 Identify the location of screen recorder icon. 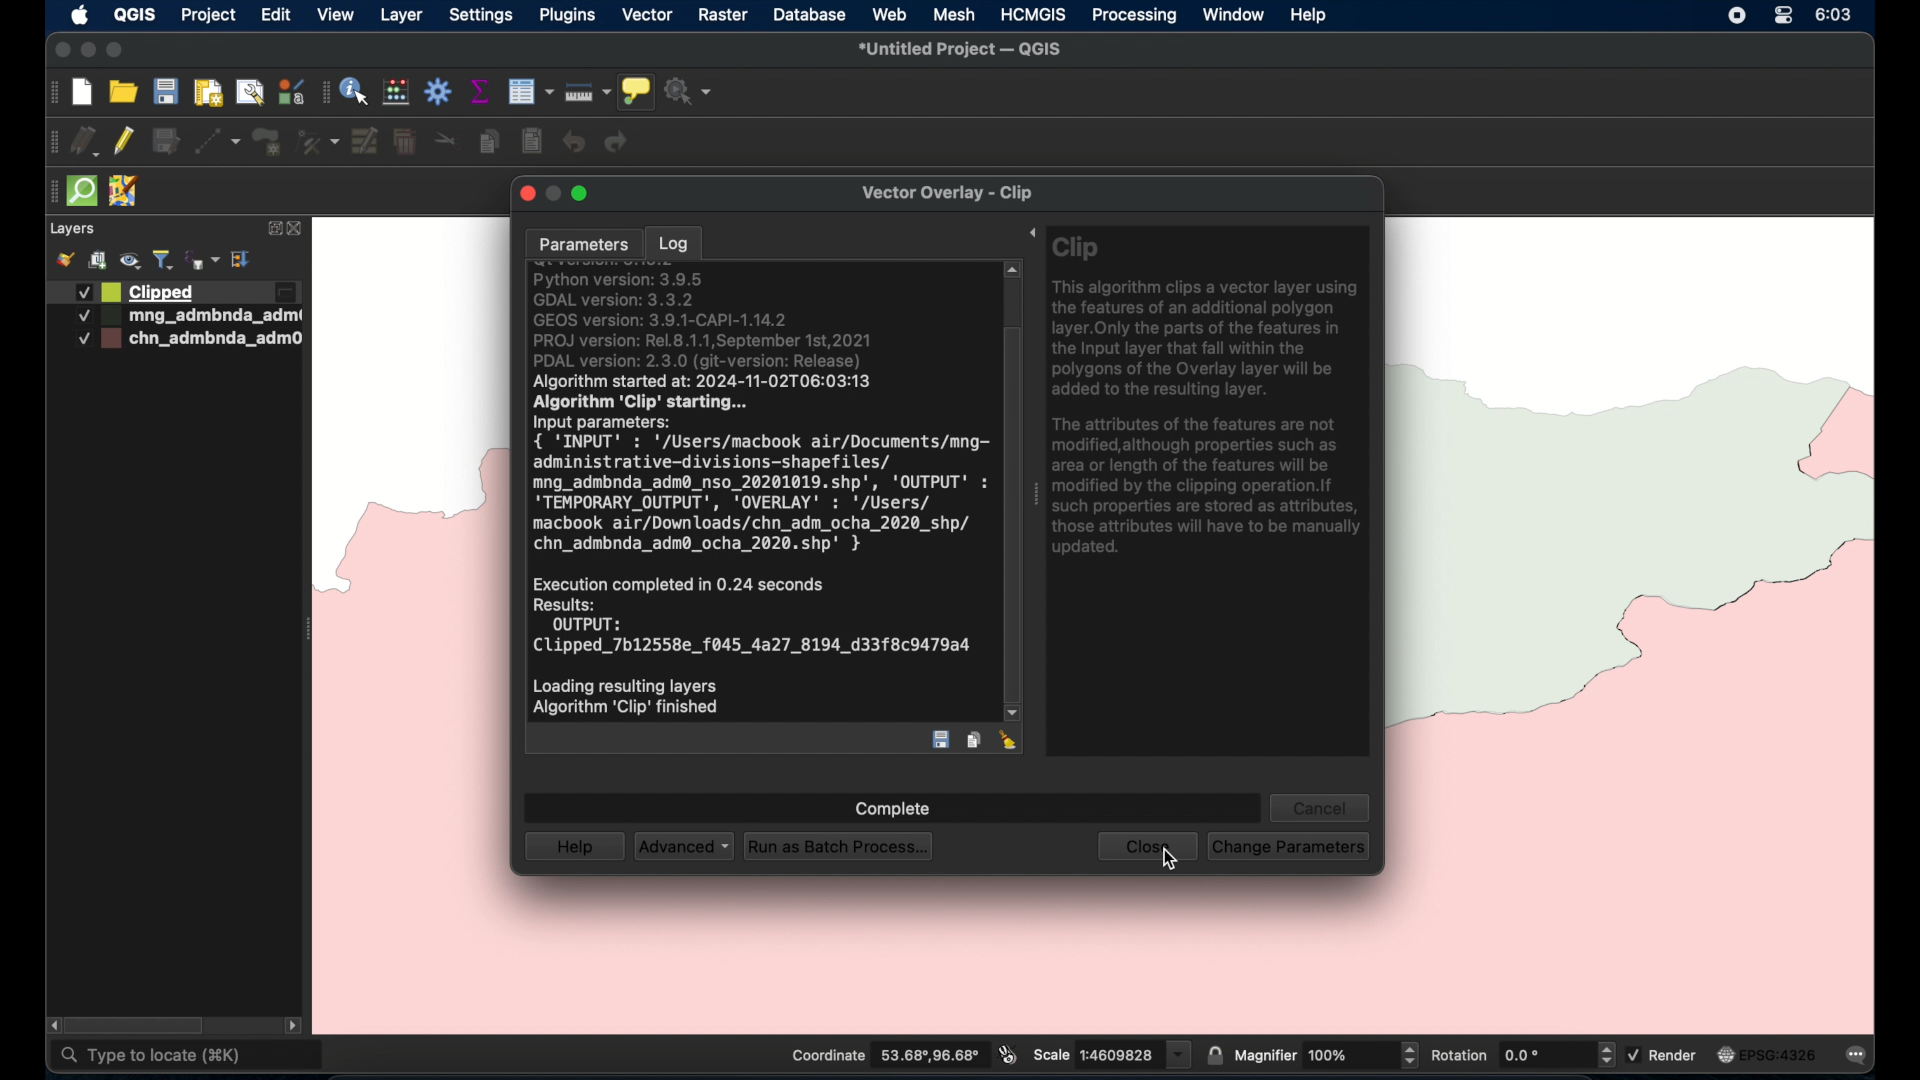
(1735, 15).